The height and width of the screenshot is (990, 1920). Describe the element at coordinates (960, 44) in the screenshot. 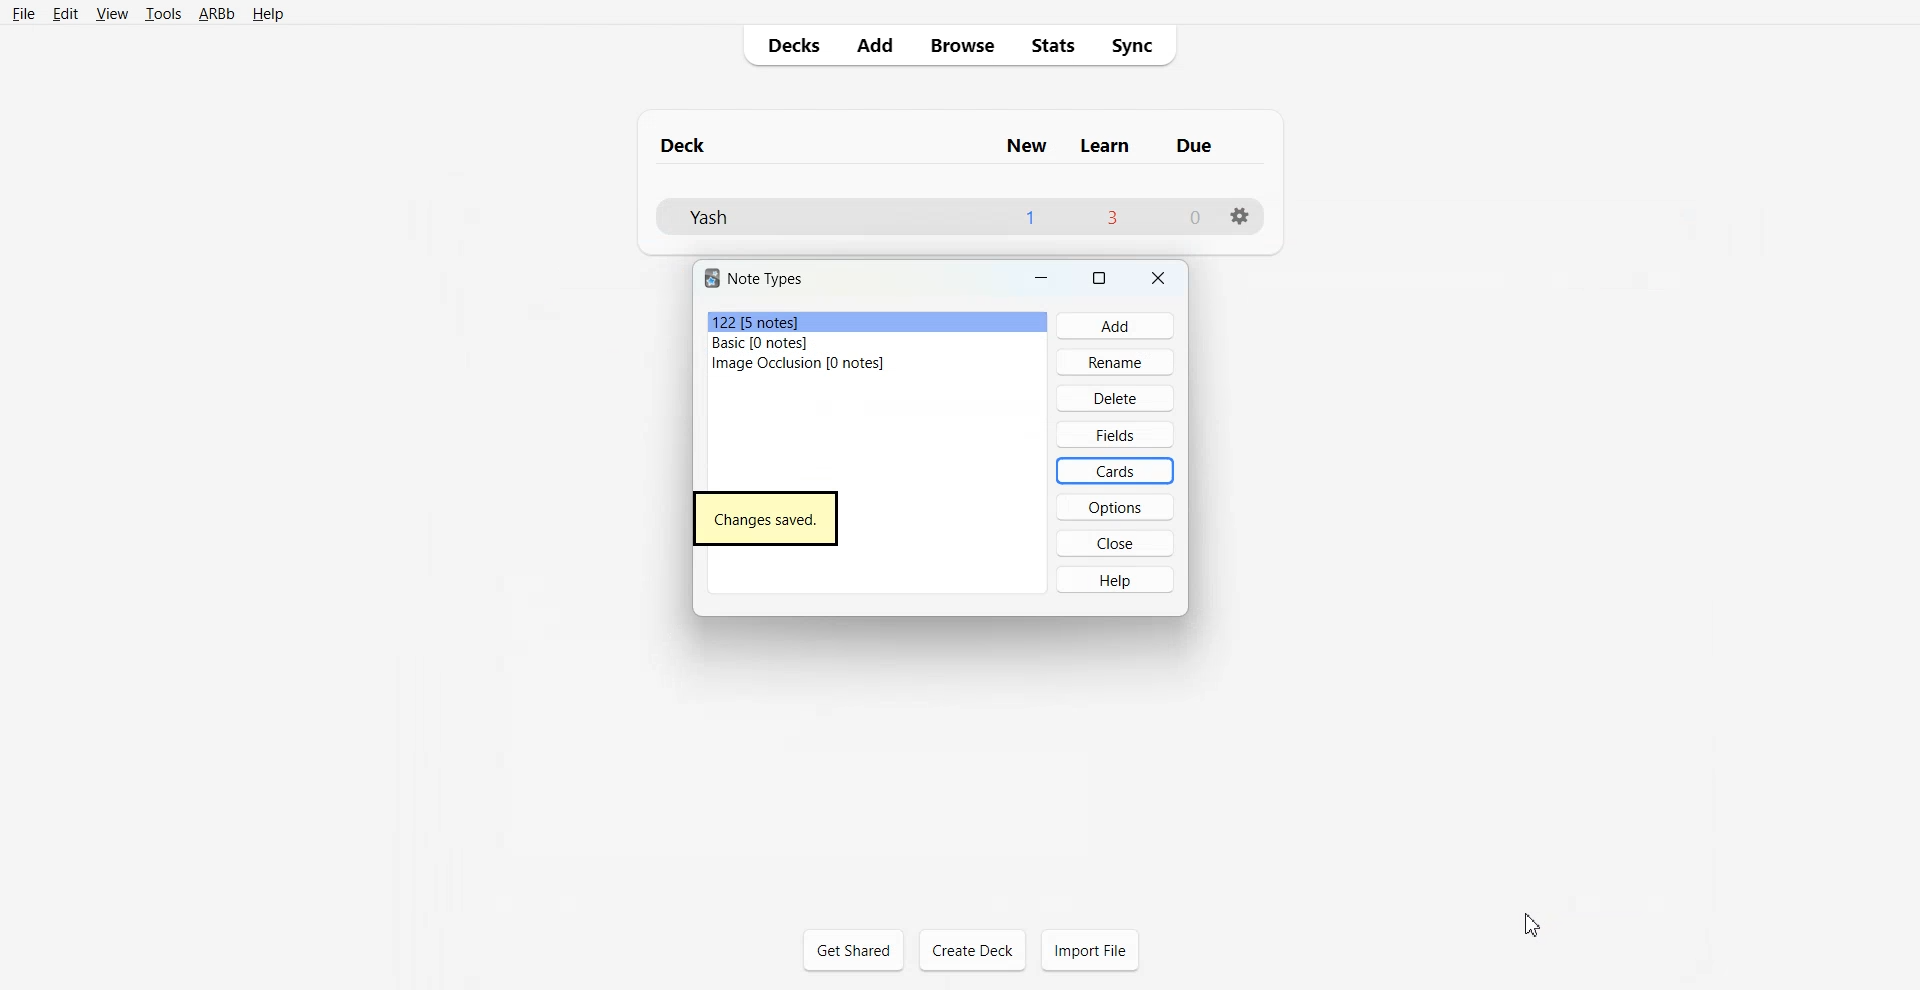

I see `Browser` at that location.